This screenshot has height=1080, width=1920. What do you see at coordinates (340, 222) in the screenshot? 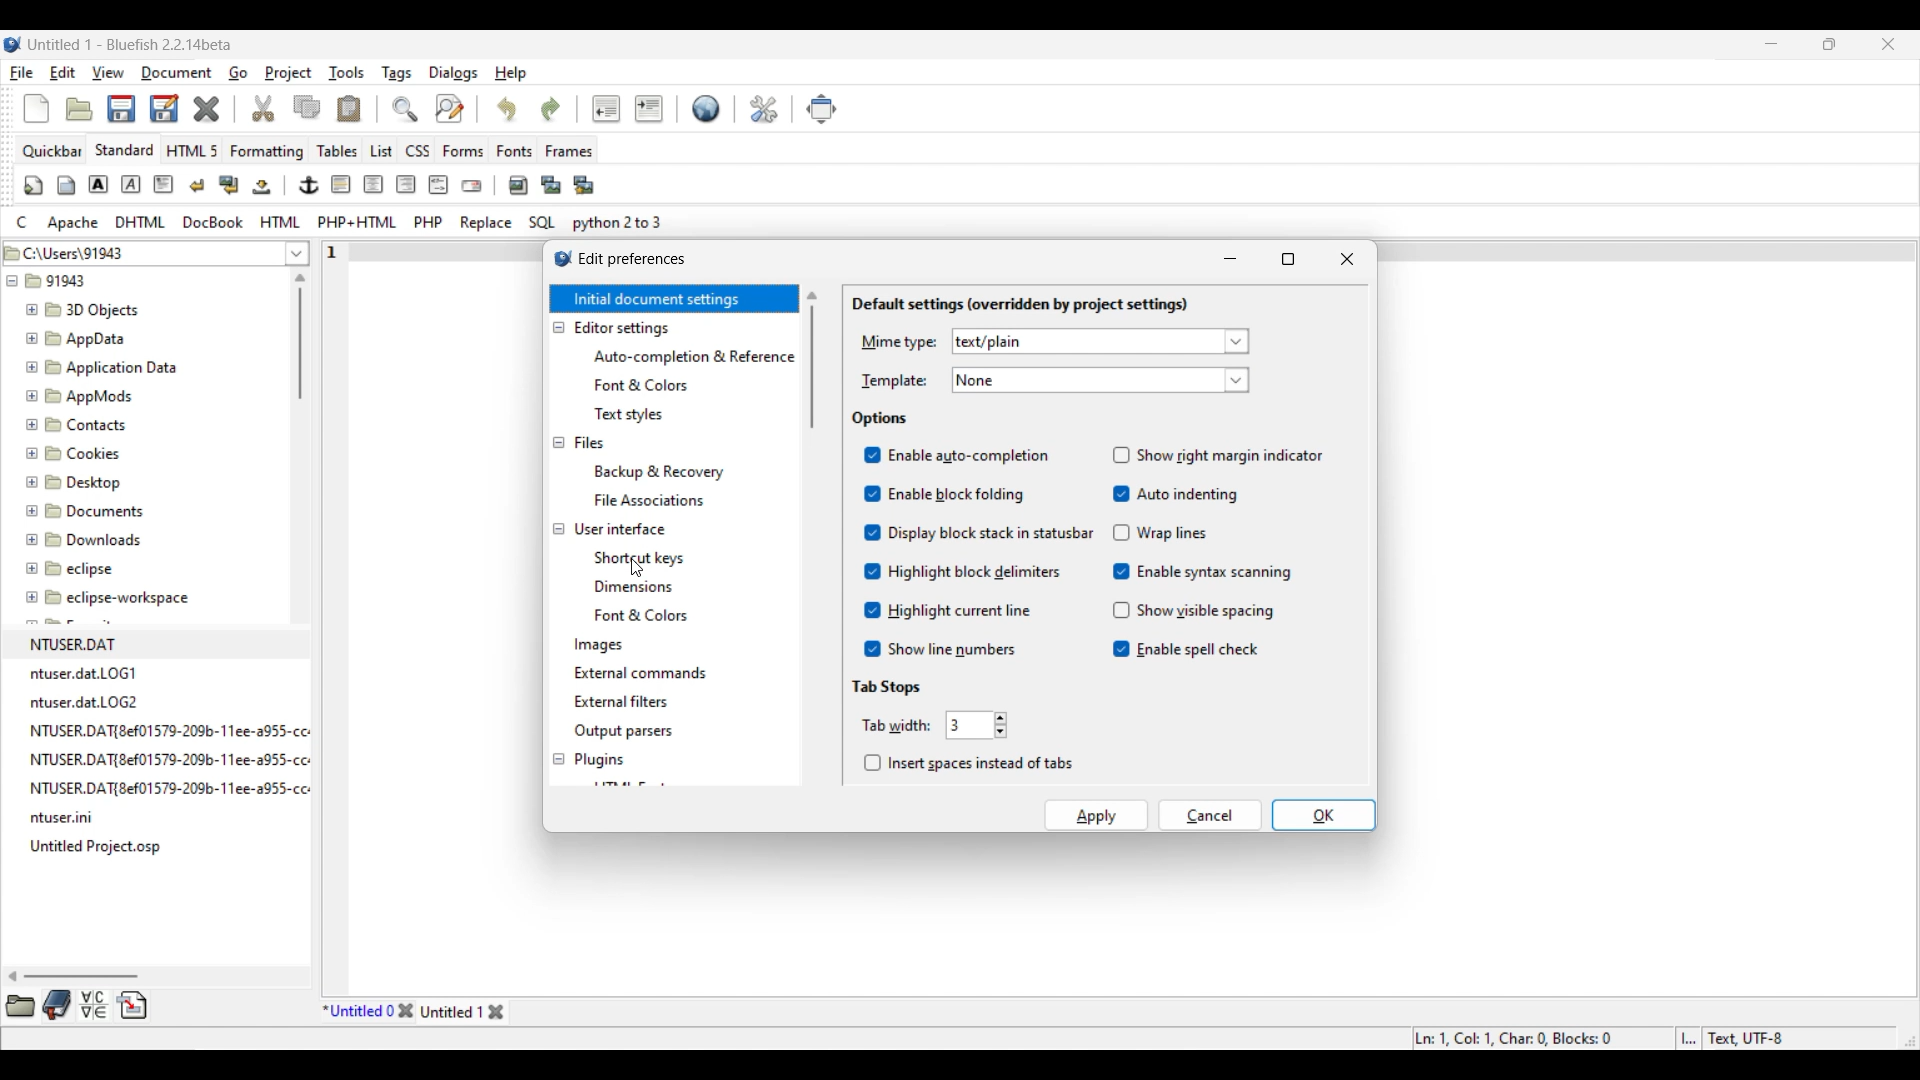
I see `Code language options` at bounding box center [340, 222].